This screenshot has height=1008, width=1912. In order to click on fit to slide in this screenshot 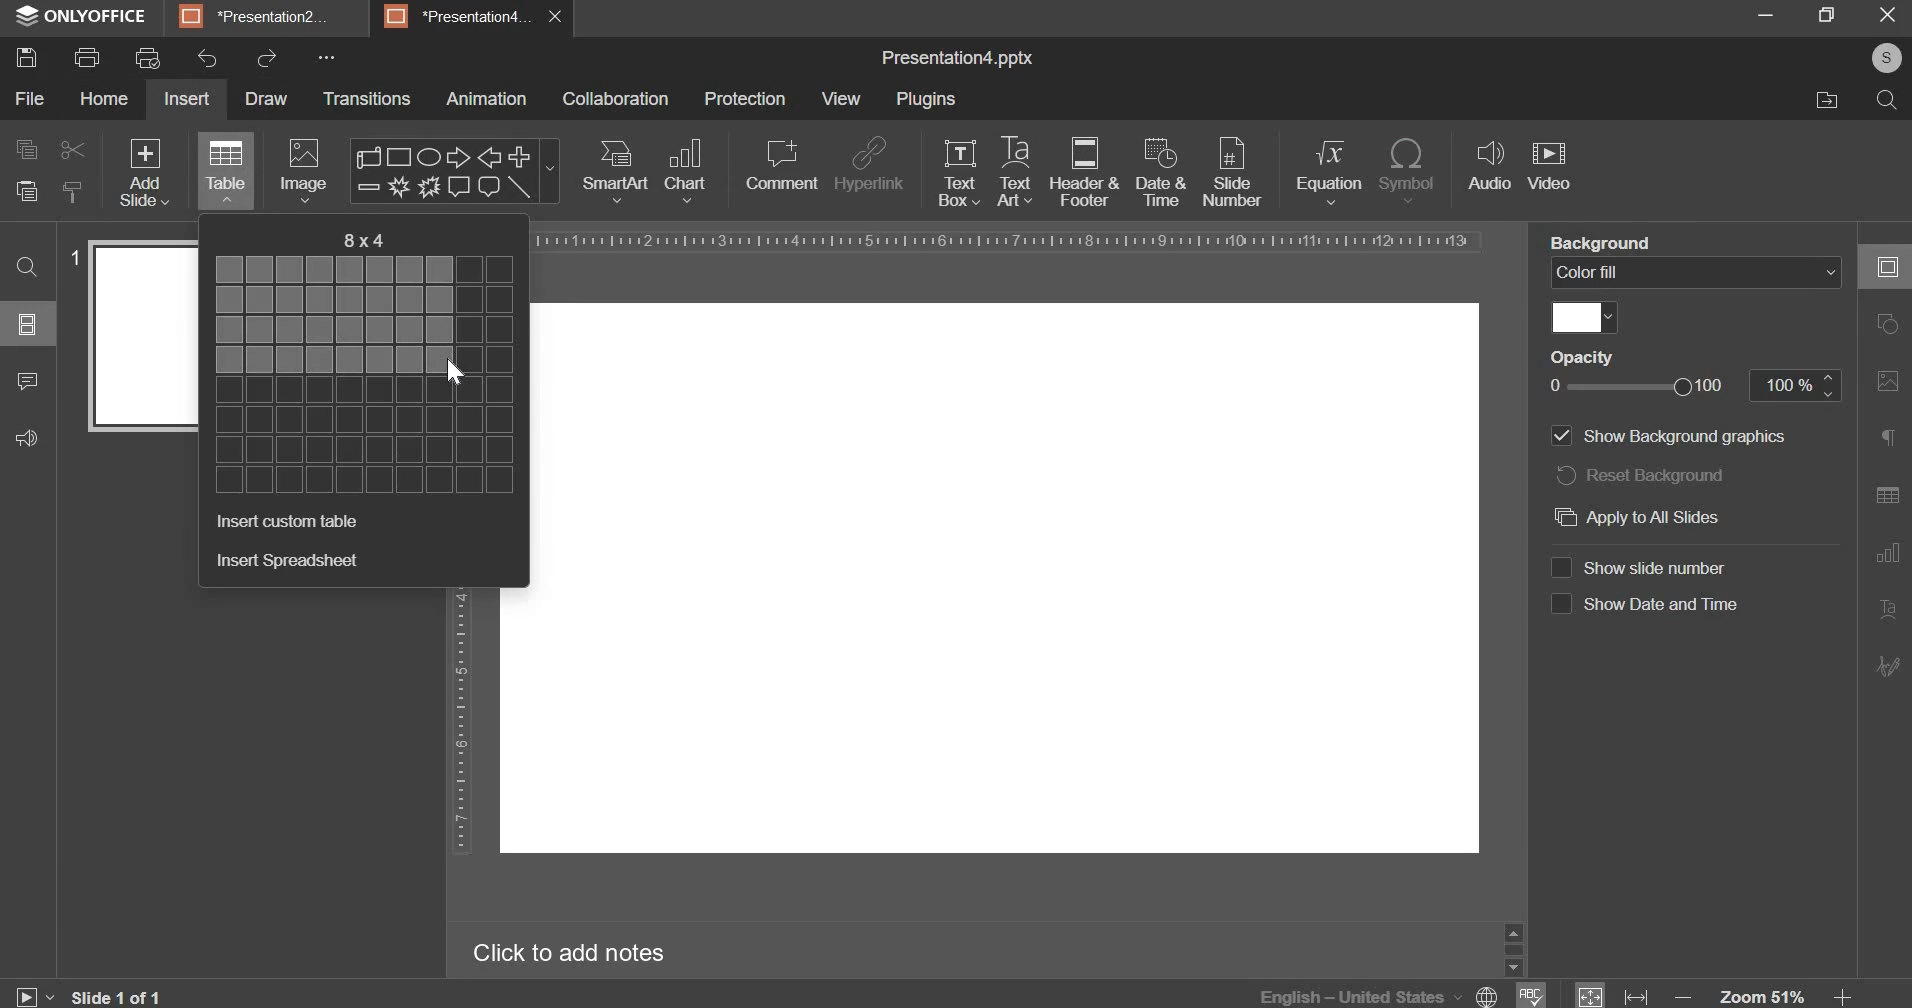, I will do `click(1591, 996)`.